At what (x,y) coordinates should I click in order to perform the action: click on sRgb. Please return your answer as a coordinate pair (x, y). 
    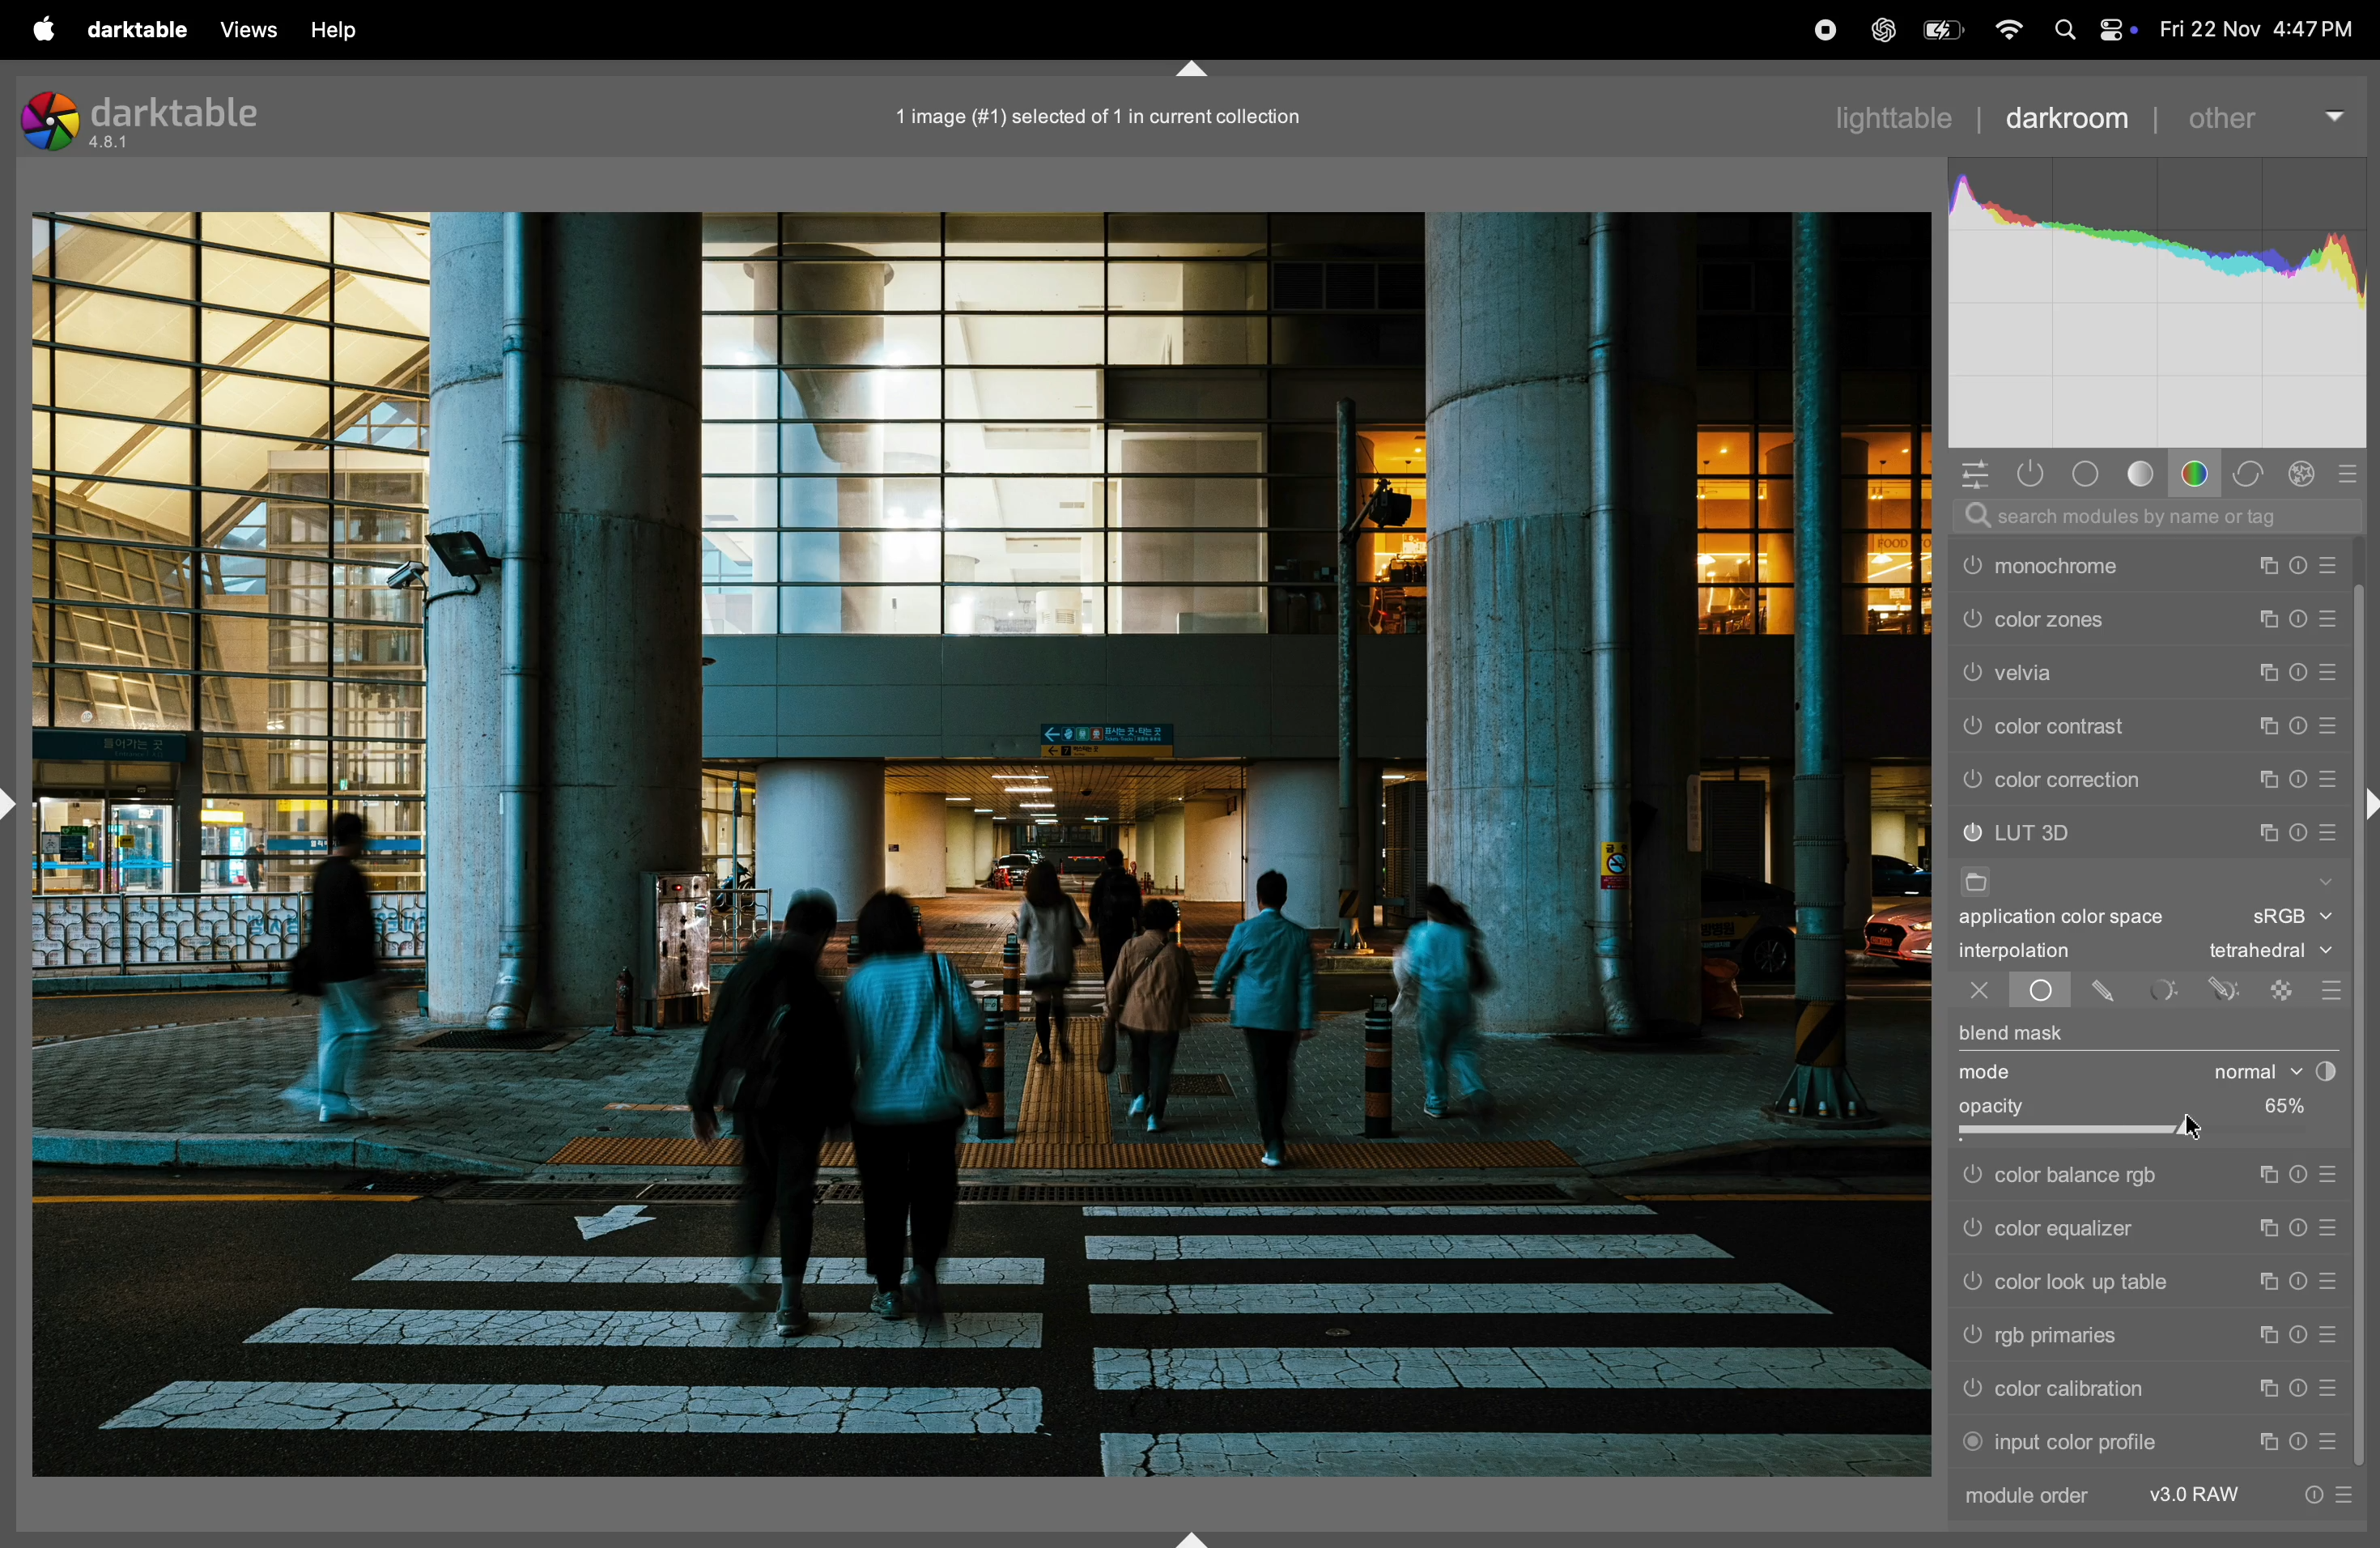
    Looking at the image, I should click on (2293, 916).